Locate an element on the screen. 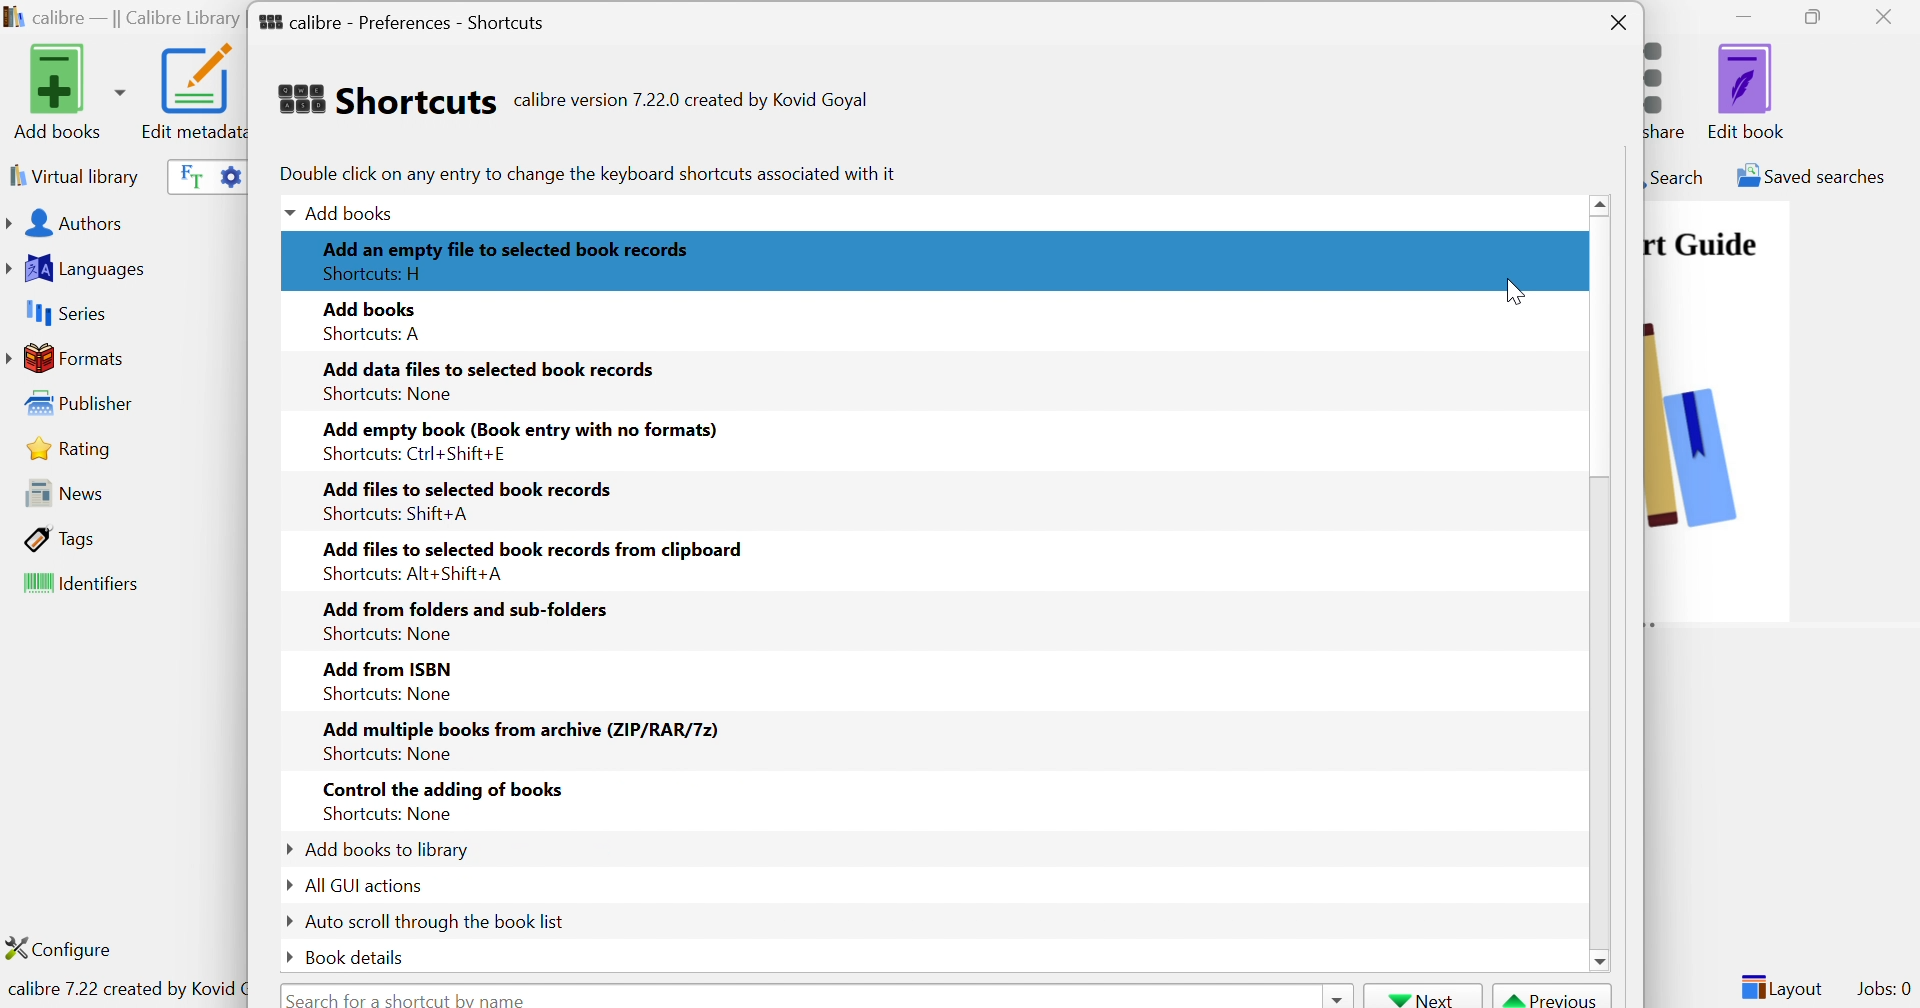  Shortcuts: None is located at coordinates (388, 392).